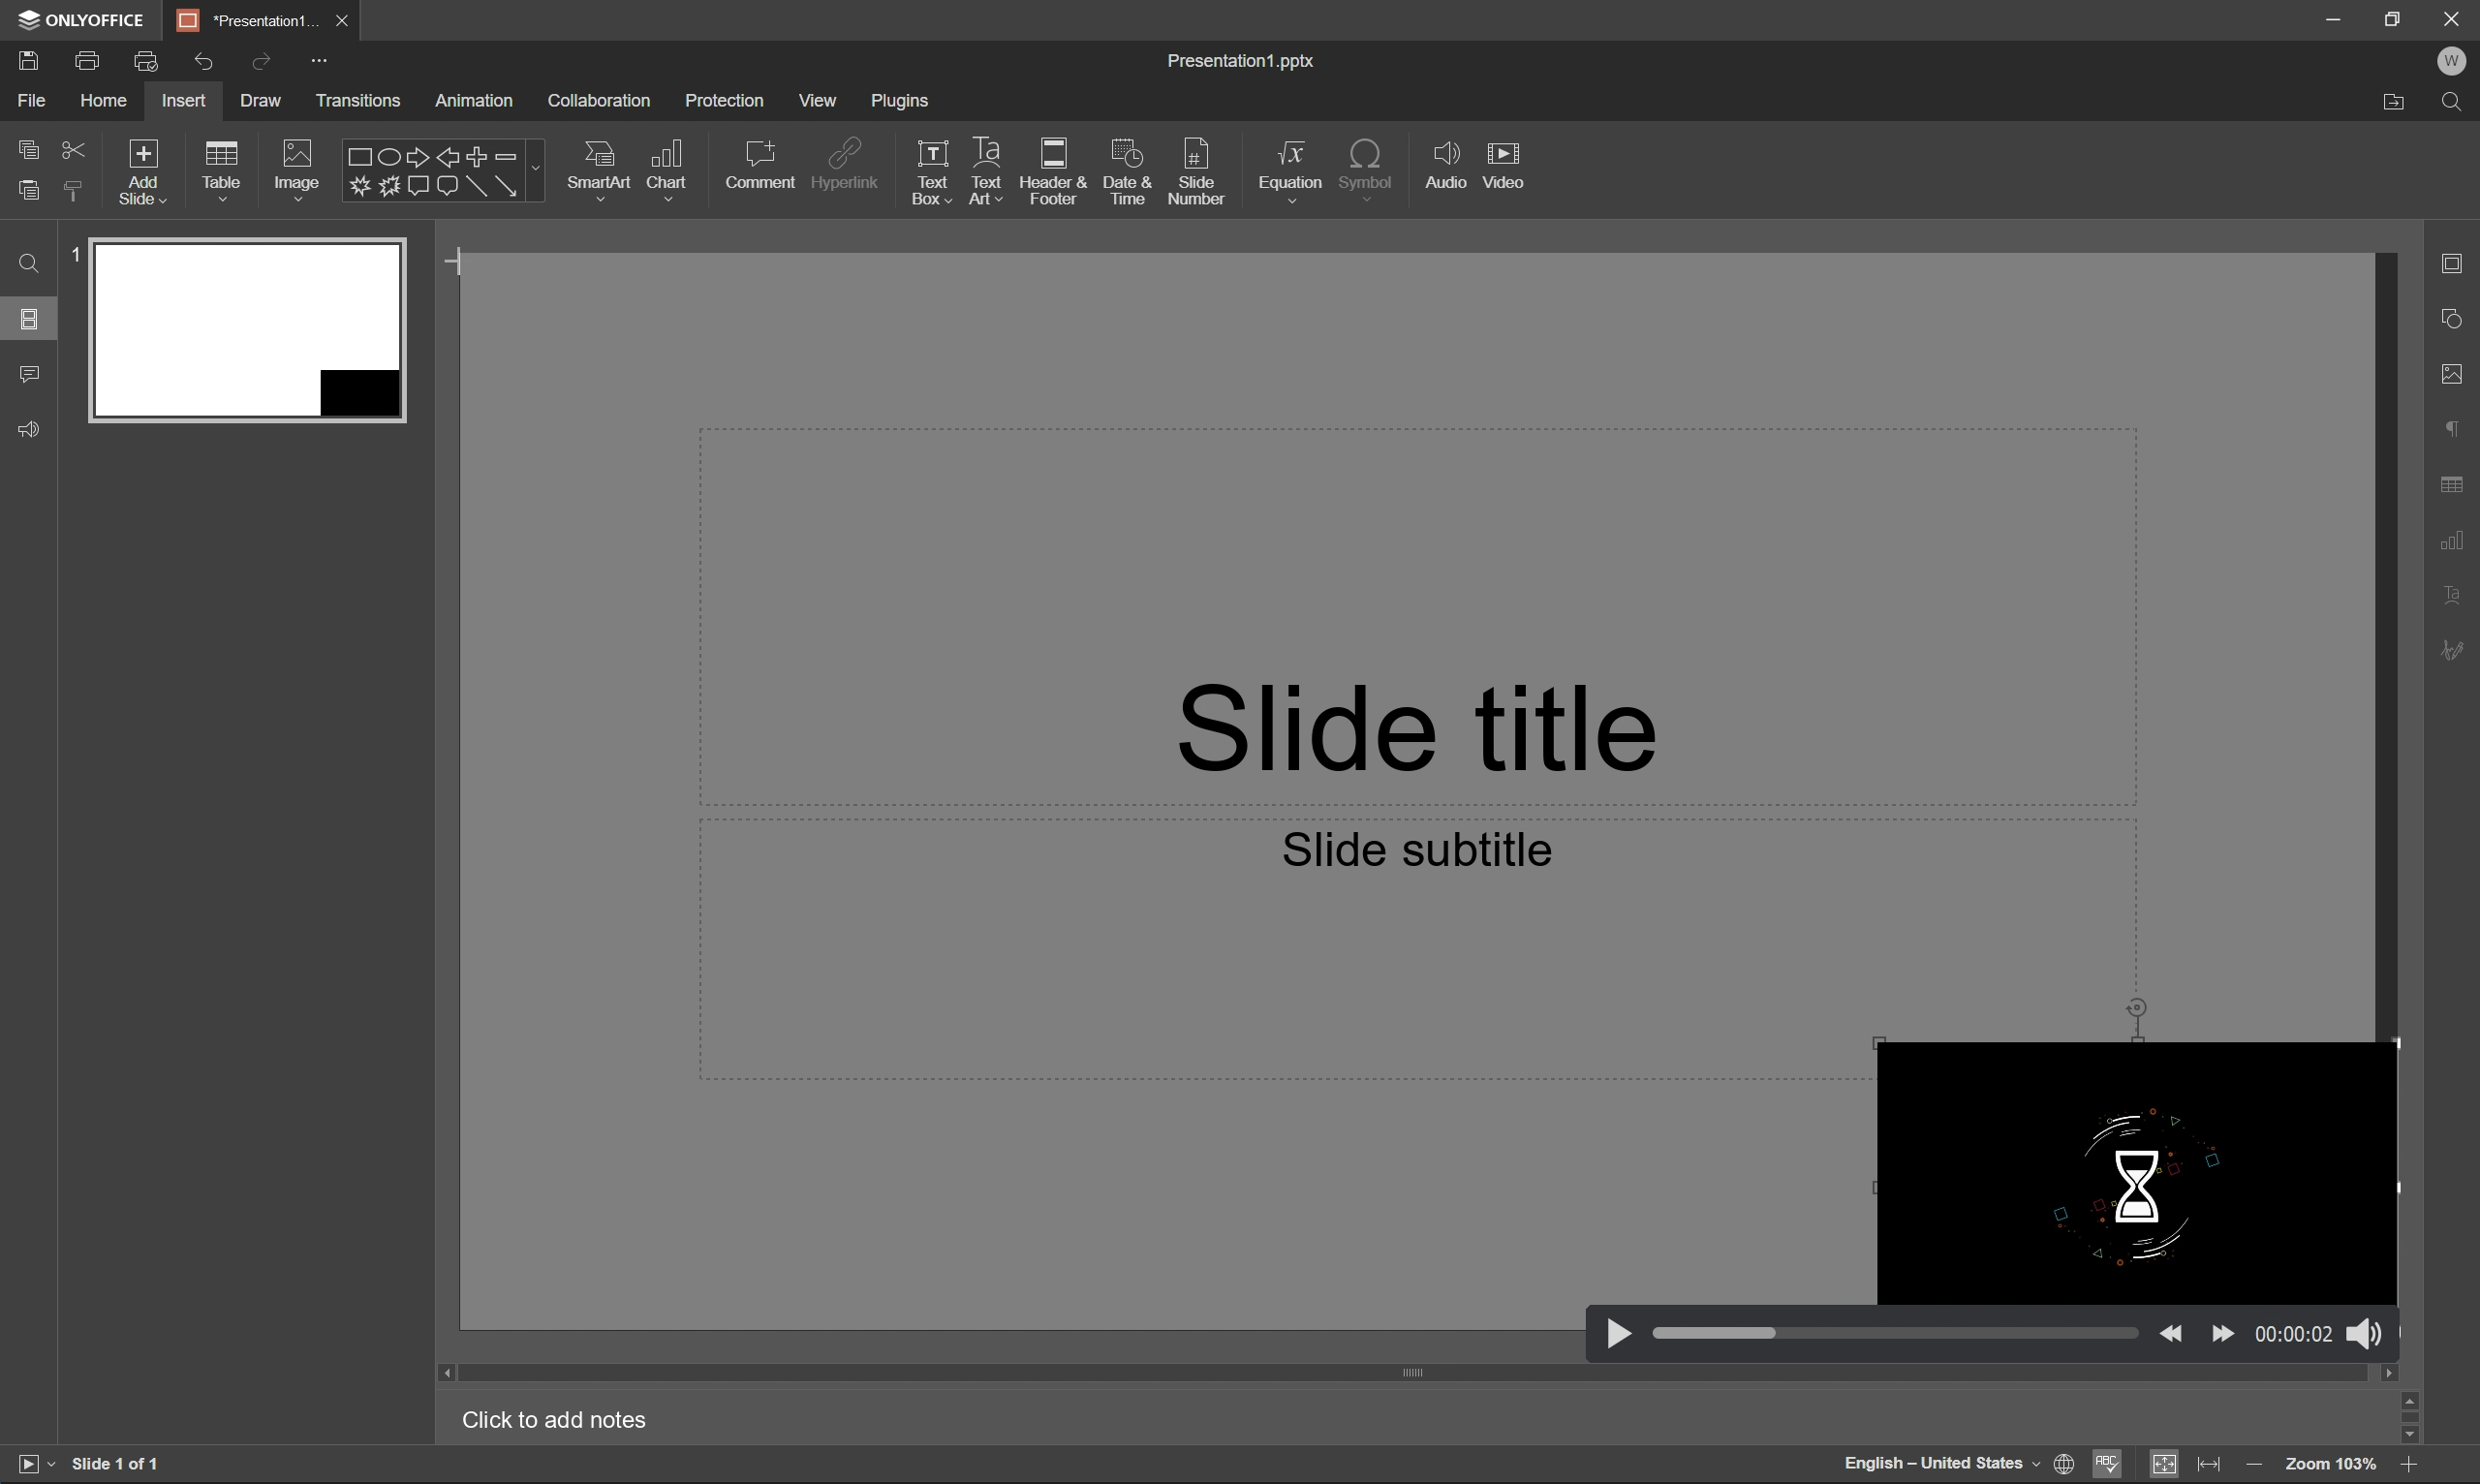 The width and height of the screenshot is (2480, 1484). What do you see at coordinates (247, 326) in the screenshot?
I see `slide` at bounding box center [247, 326].